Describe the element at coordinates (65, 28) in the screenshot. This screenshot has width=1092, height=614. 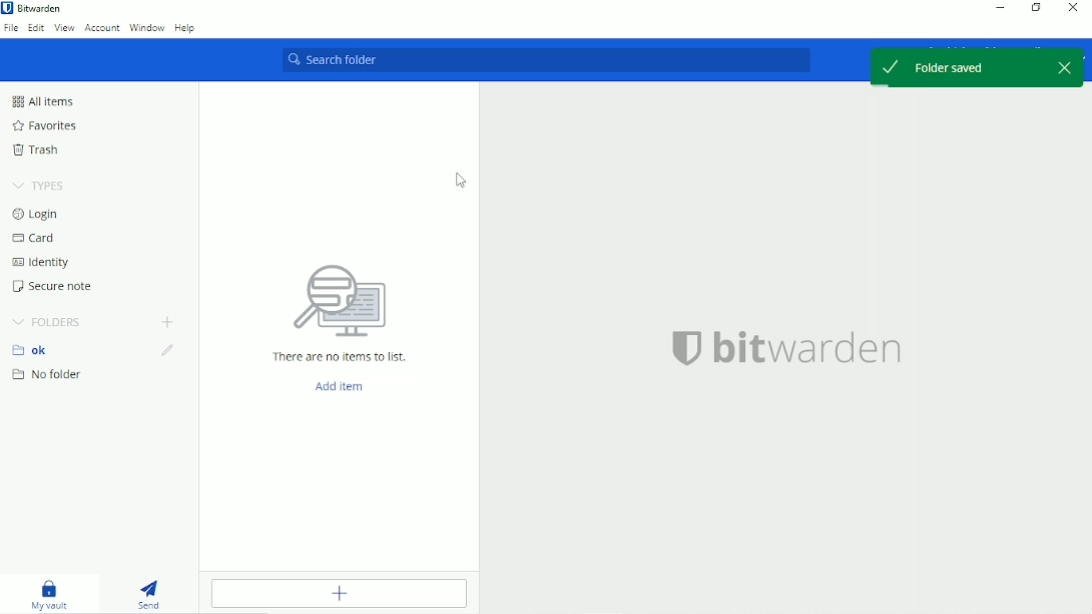
I see `View` at that location.